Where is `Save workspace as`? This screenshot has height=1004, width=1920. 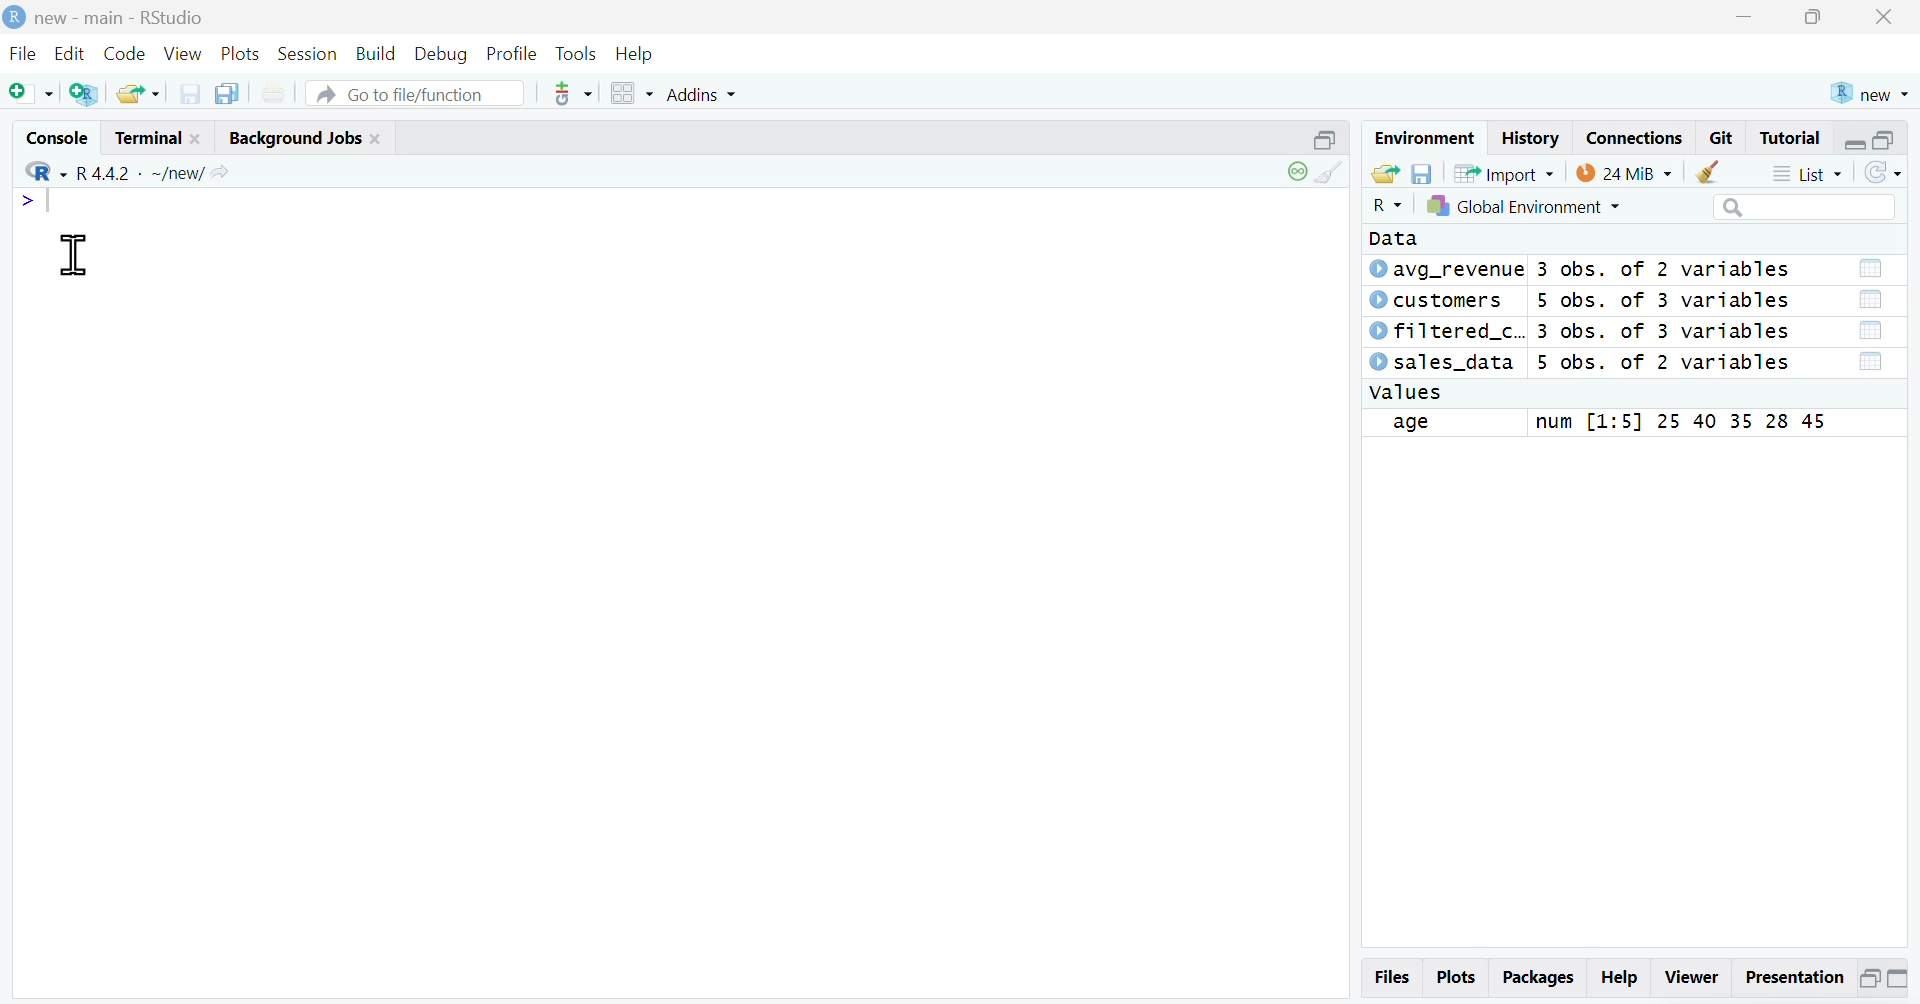 Save workspace as is located at coordinates (1422, 174).